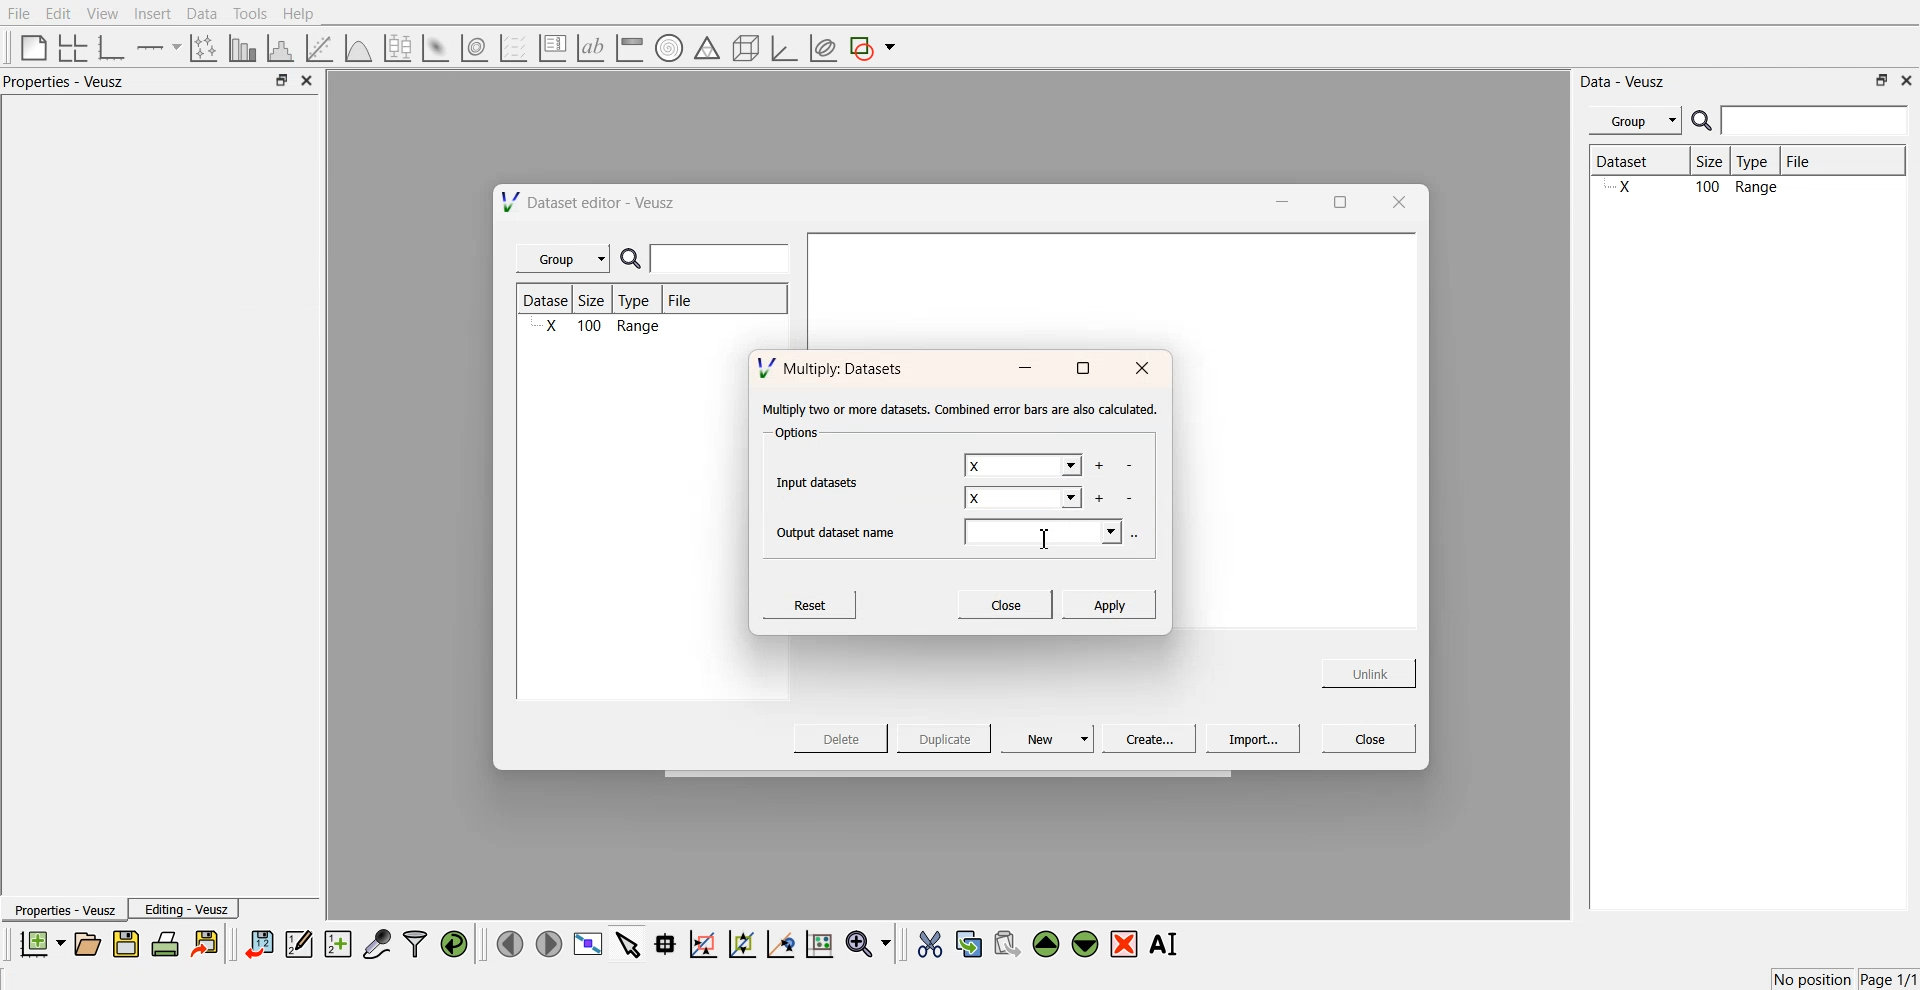 Image resolution: width=1920 pixels, height=990 pixels. I want to click on new documents, so click(40, 943).